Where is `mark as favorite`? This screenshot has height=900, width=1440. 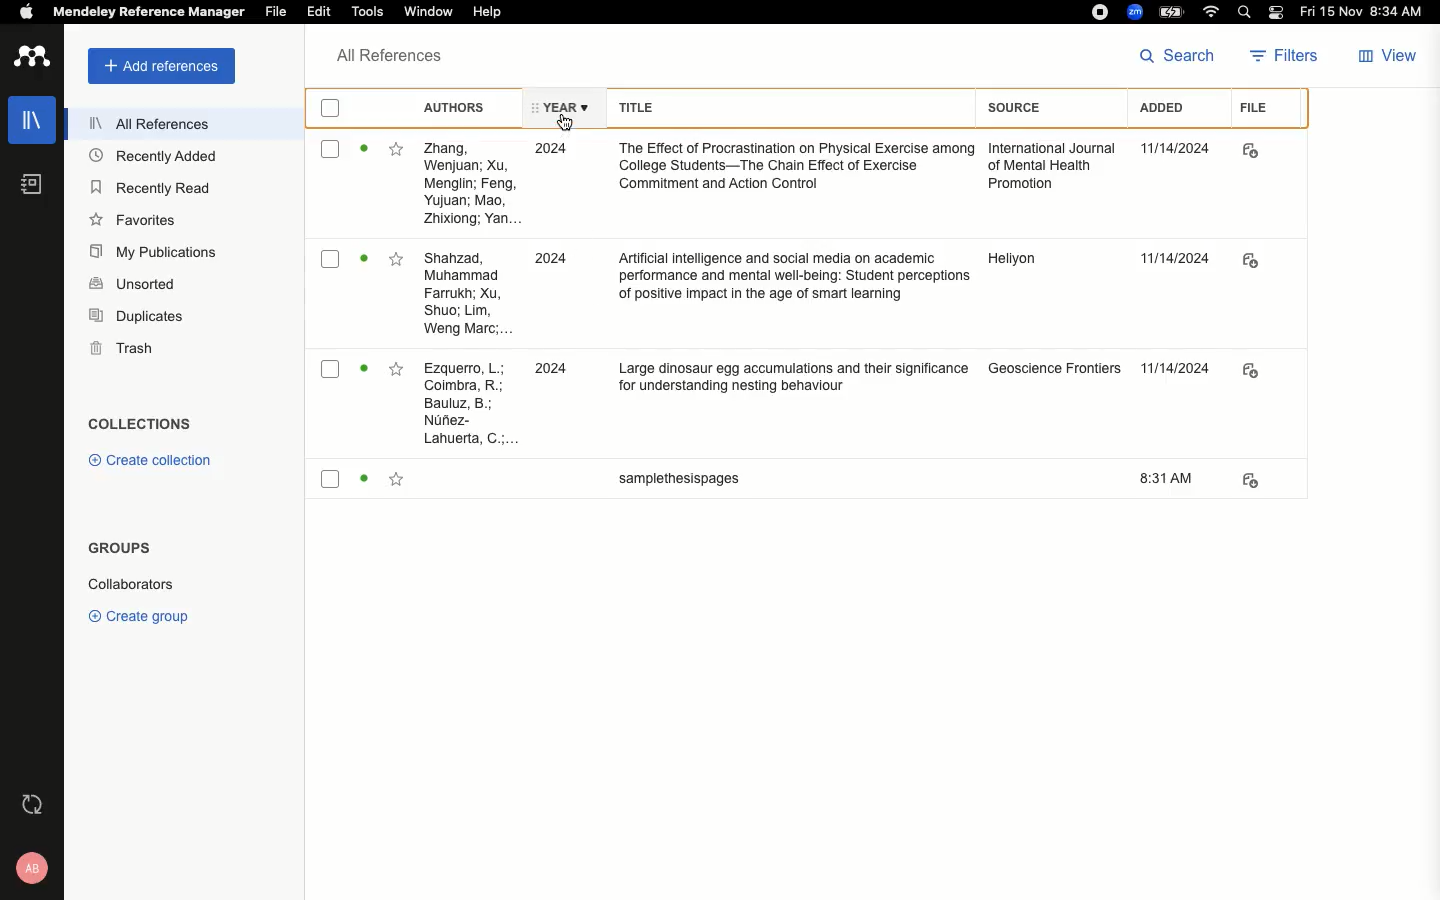 mark as favorite is located at coordinates (396, 262).